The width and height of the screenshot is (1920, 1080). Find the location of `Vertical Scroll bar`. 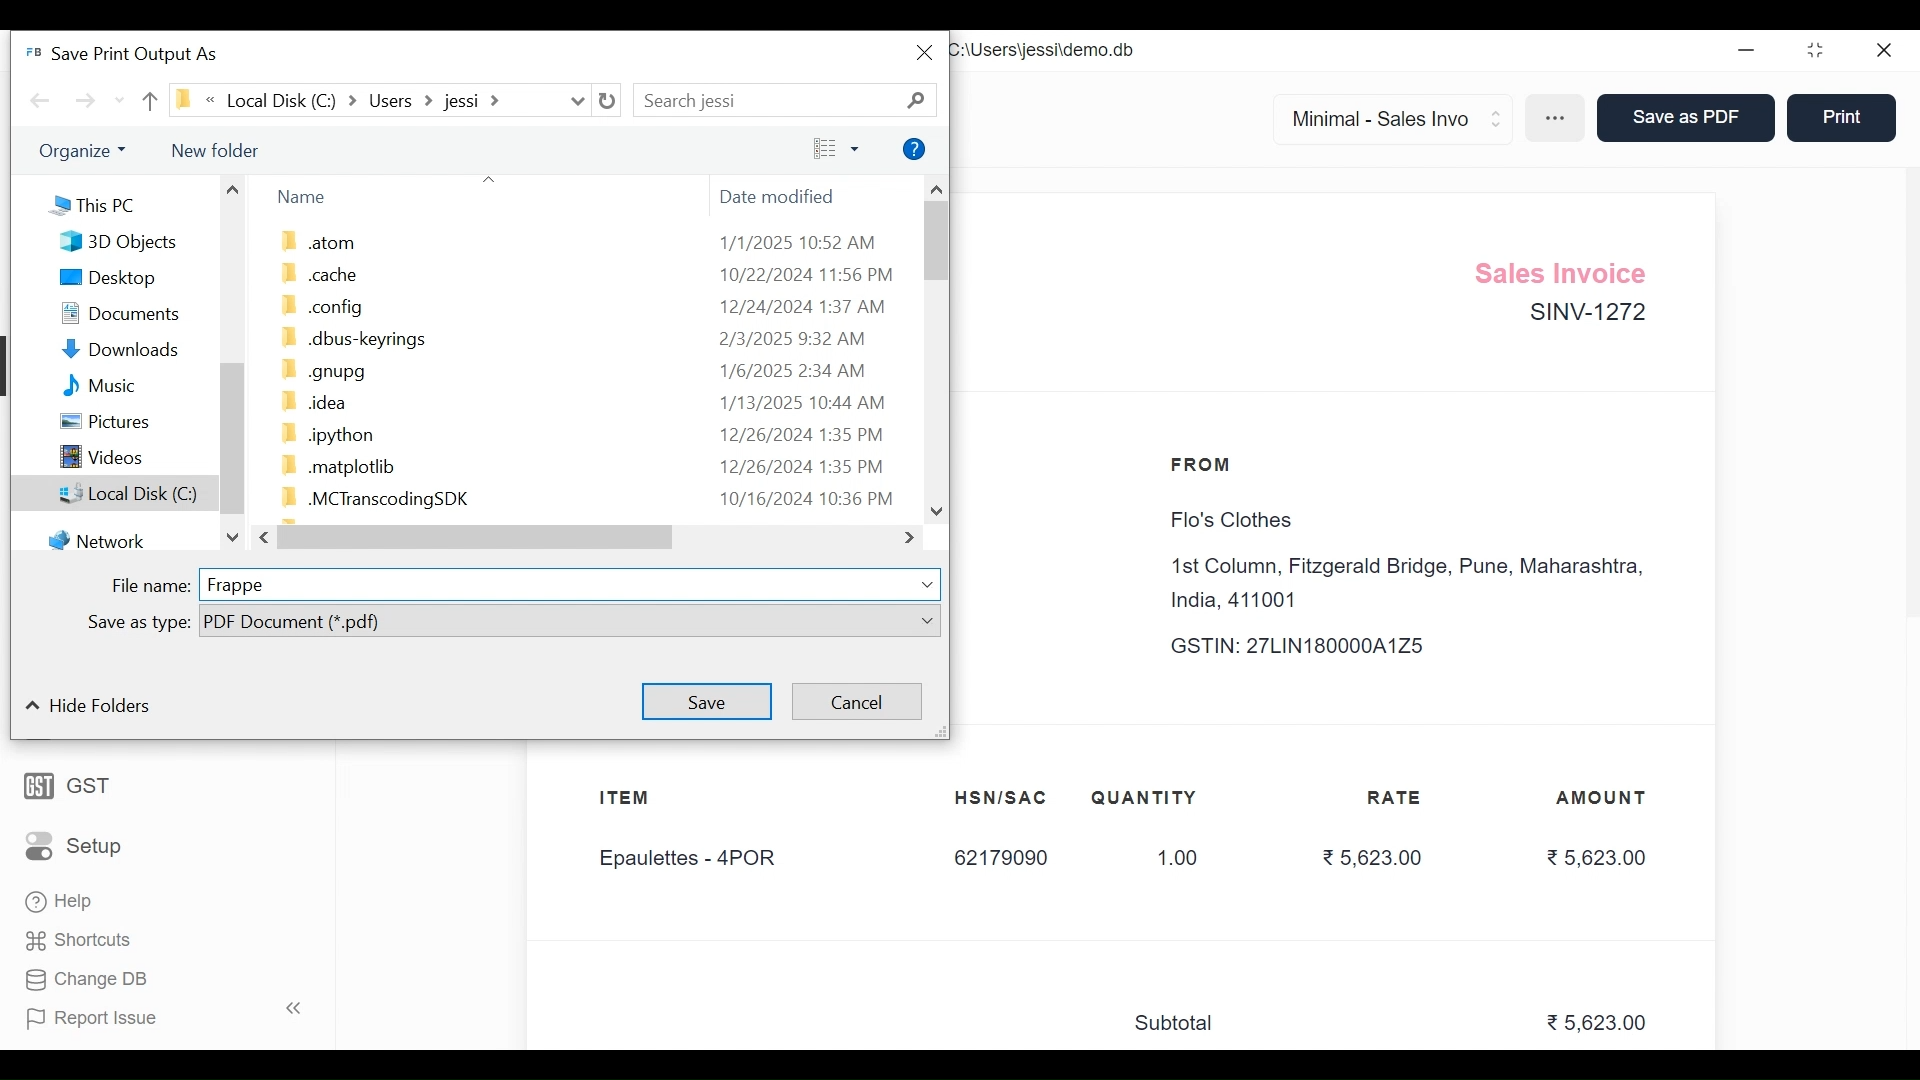

Vertical Scroll bar is located at coordinates (231, 437).